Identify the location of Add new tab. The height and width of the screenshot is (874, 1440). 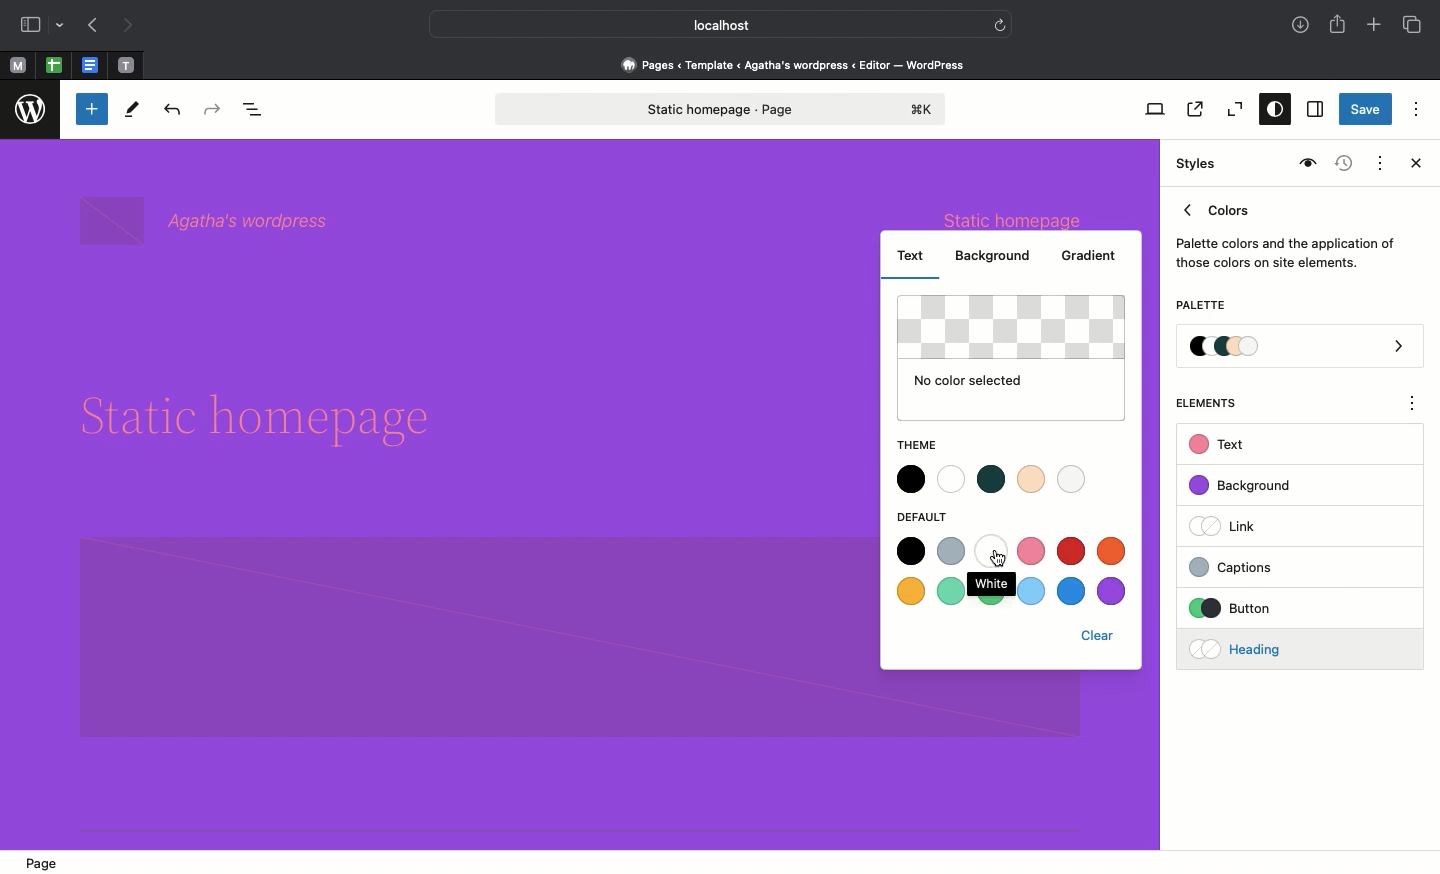
(1376, 27).